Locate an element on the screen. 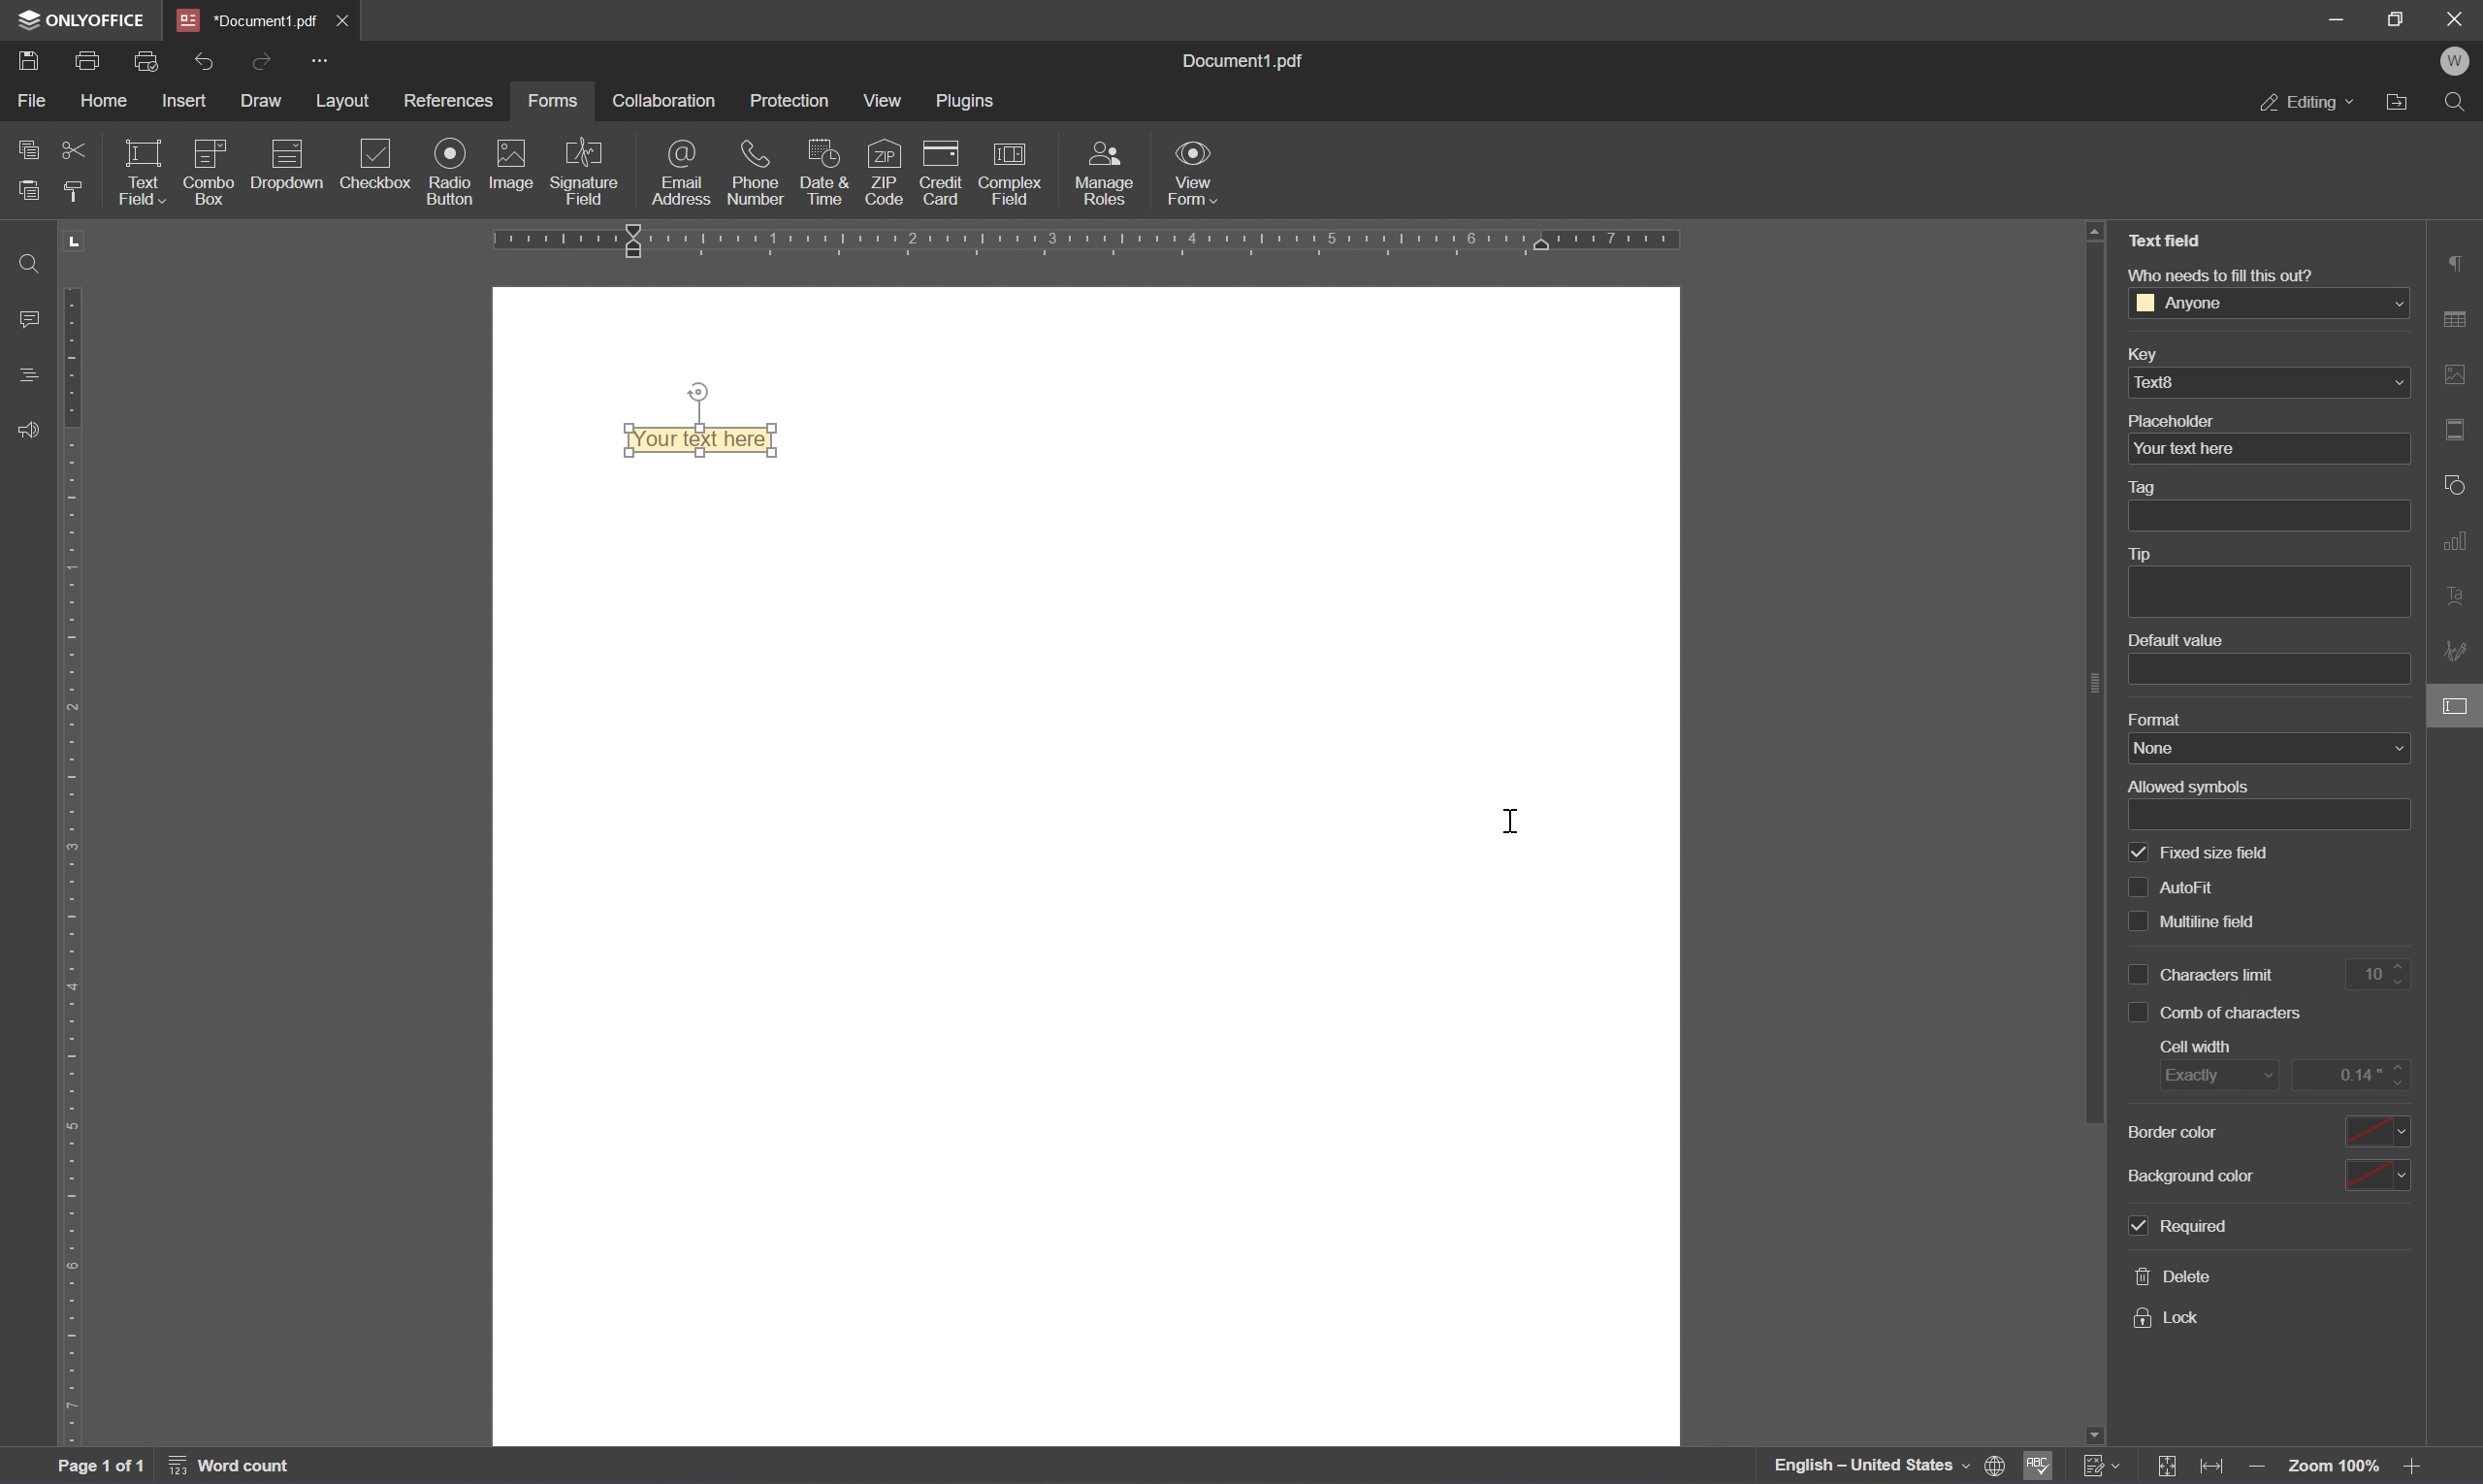 The width and height of the screenshot is (2483, 1484). credit card is located at coordinates (938, 179).